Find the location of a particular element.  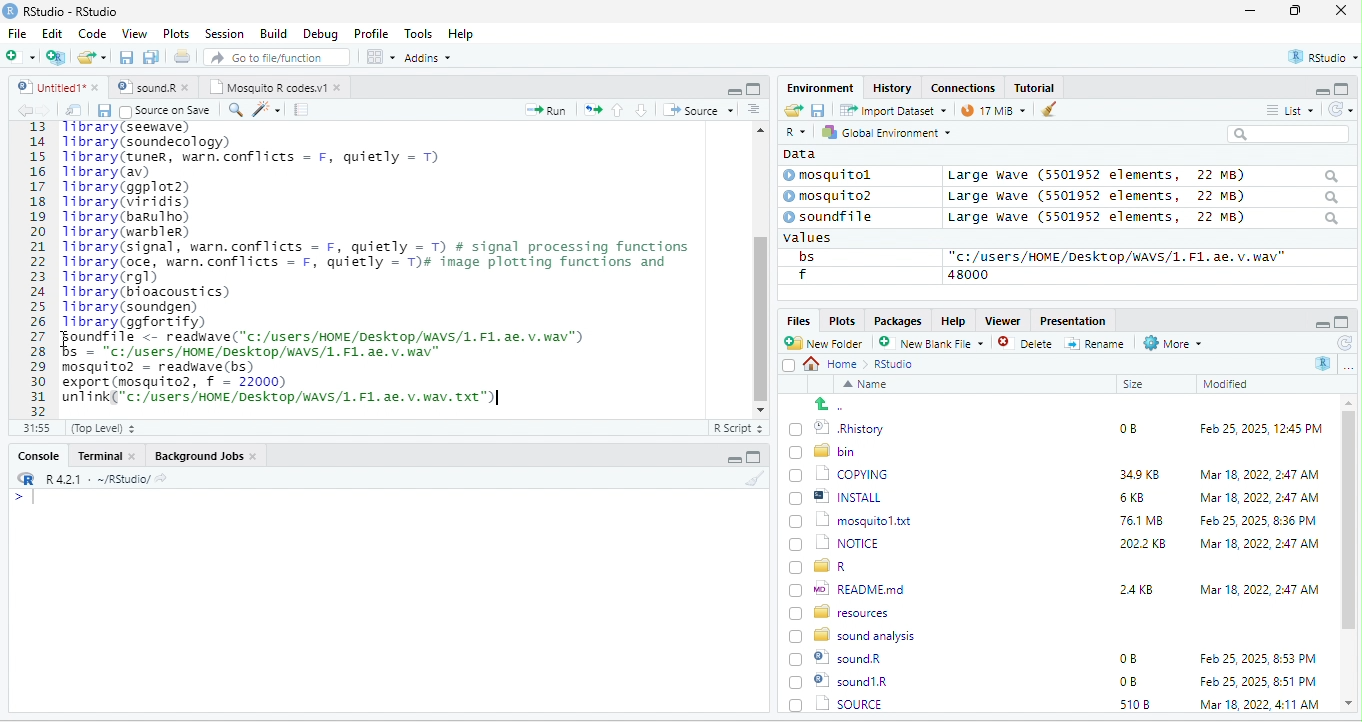

Session is located at coordinates (225, 32).